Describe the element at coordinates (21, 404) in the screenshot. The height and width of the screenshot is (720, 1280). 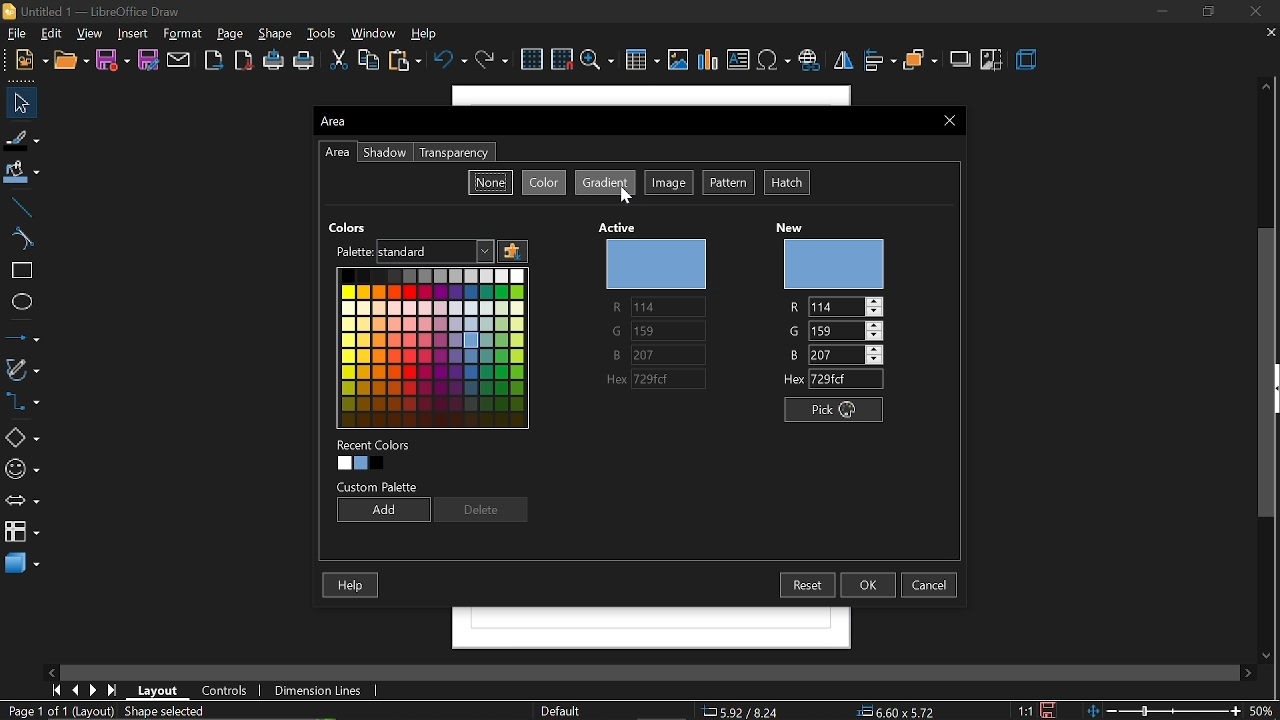
I see `Connector` at that location.